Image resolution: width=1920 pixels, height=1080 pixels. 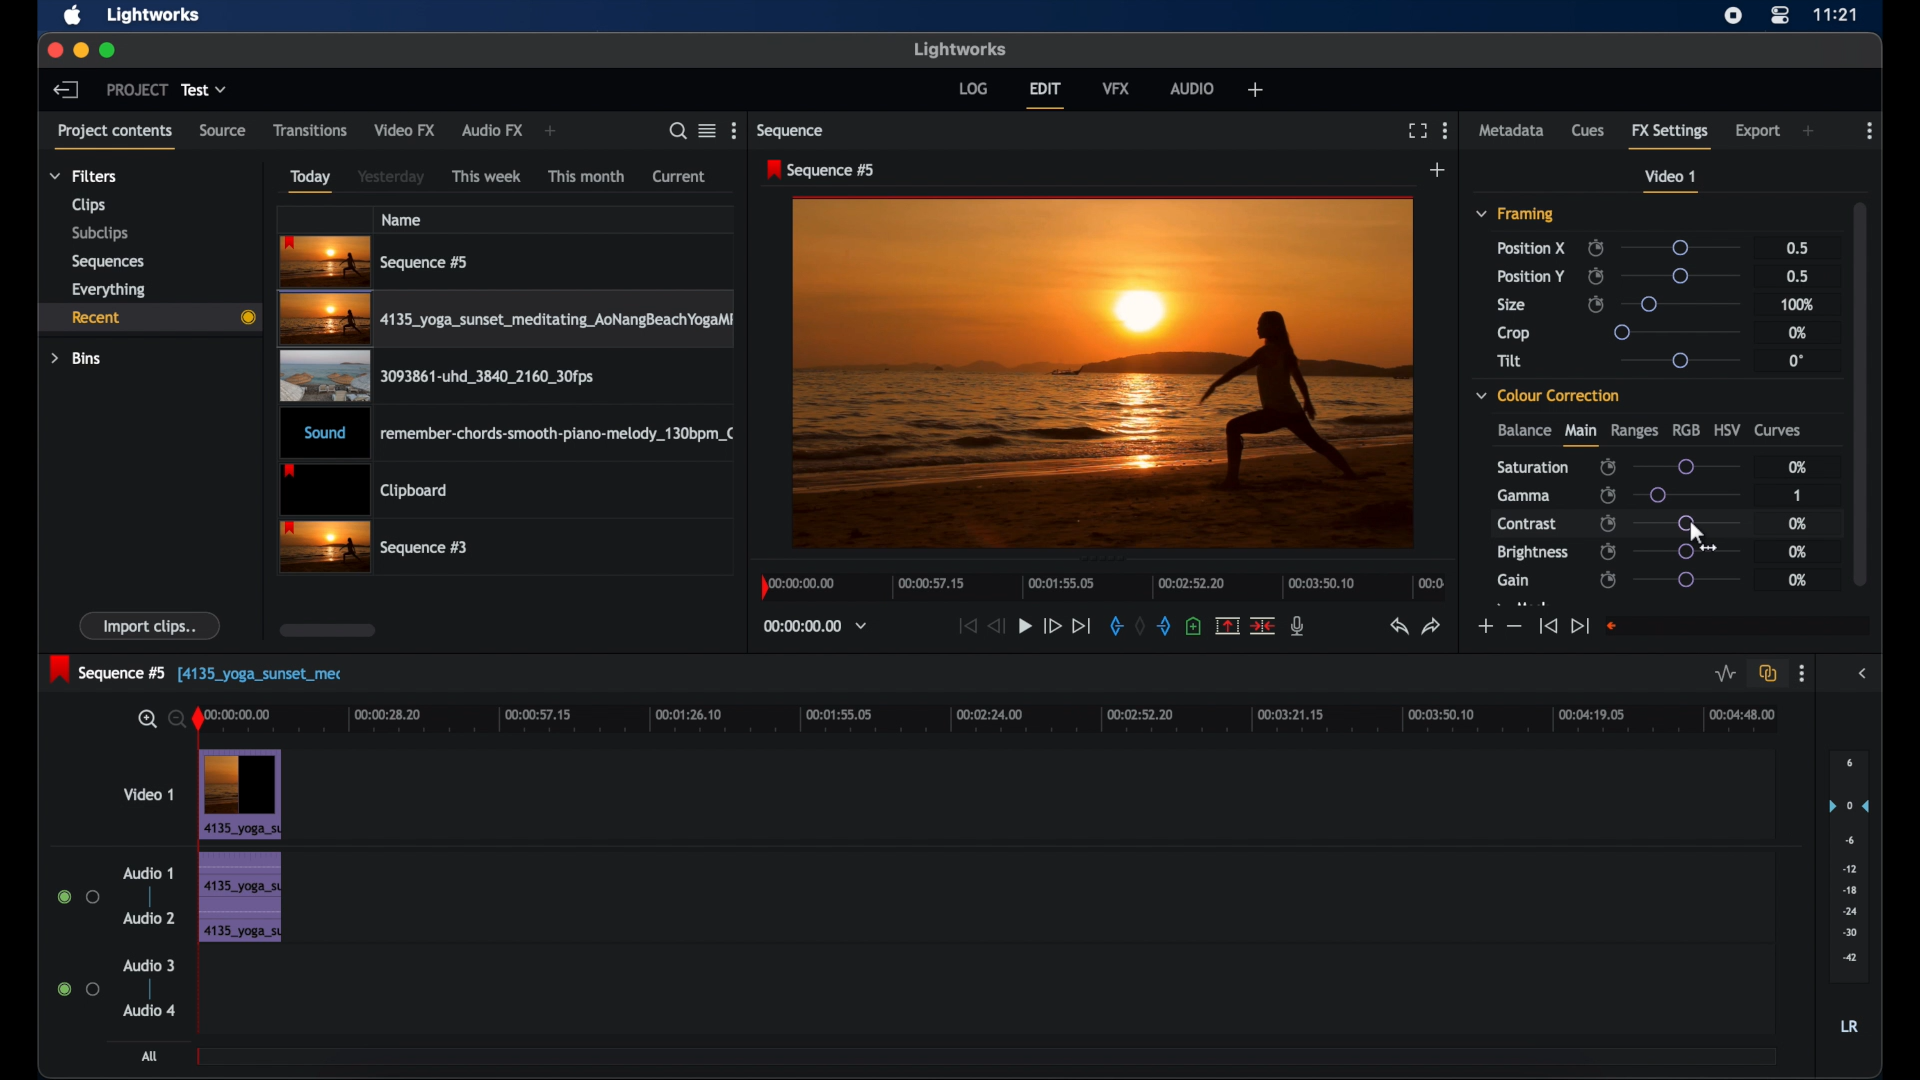 I want to click on fx settings, so click(x=1670, y=133).